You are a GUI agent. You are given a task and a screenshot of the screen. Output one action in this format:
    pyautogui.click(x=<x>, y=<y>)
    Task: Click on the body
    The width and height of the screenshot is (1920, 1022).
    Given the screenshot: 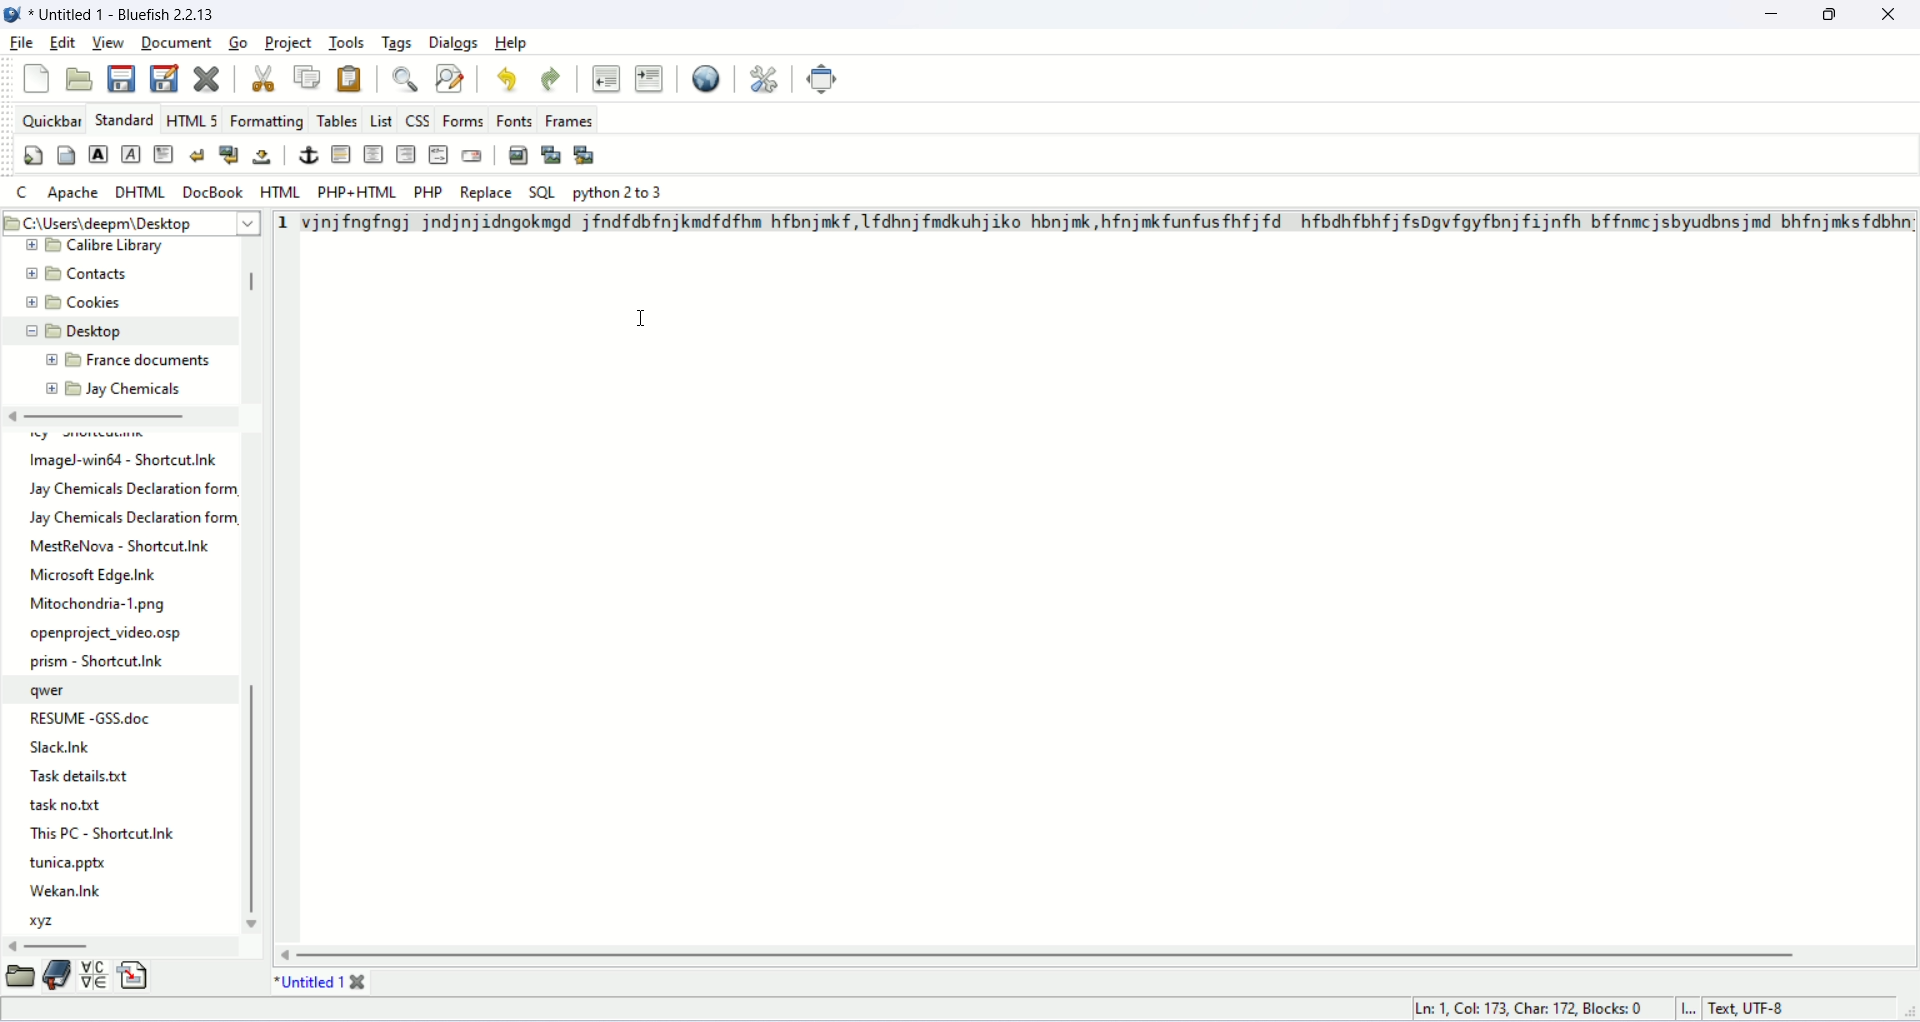 What is the action you would take?
    pyautogui.click(x=67, y=155)
    